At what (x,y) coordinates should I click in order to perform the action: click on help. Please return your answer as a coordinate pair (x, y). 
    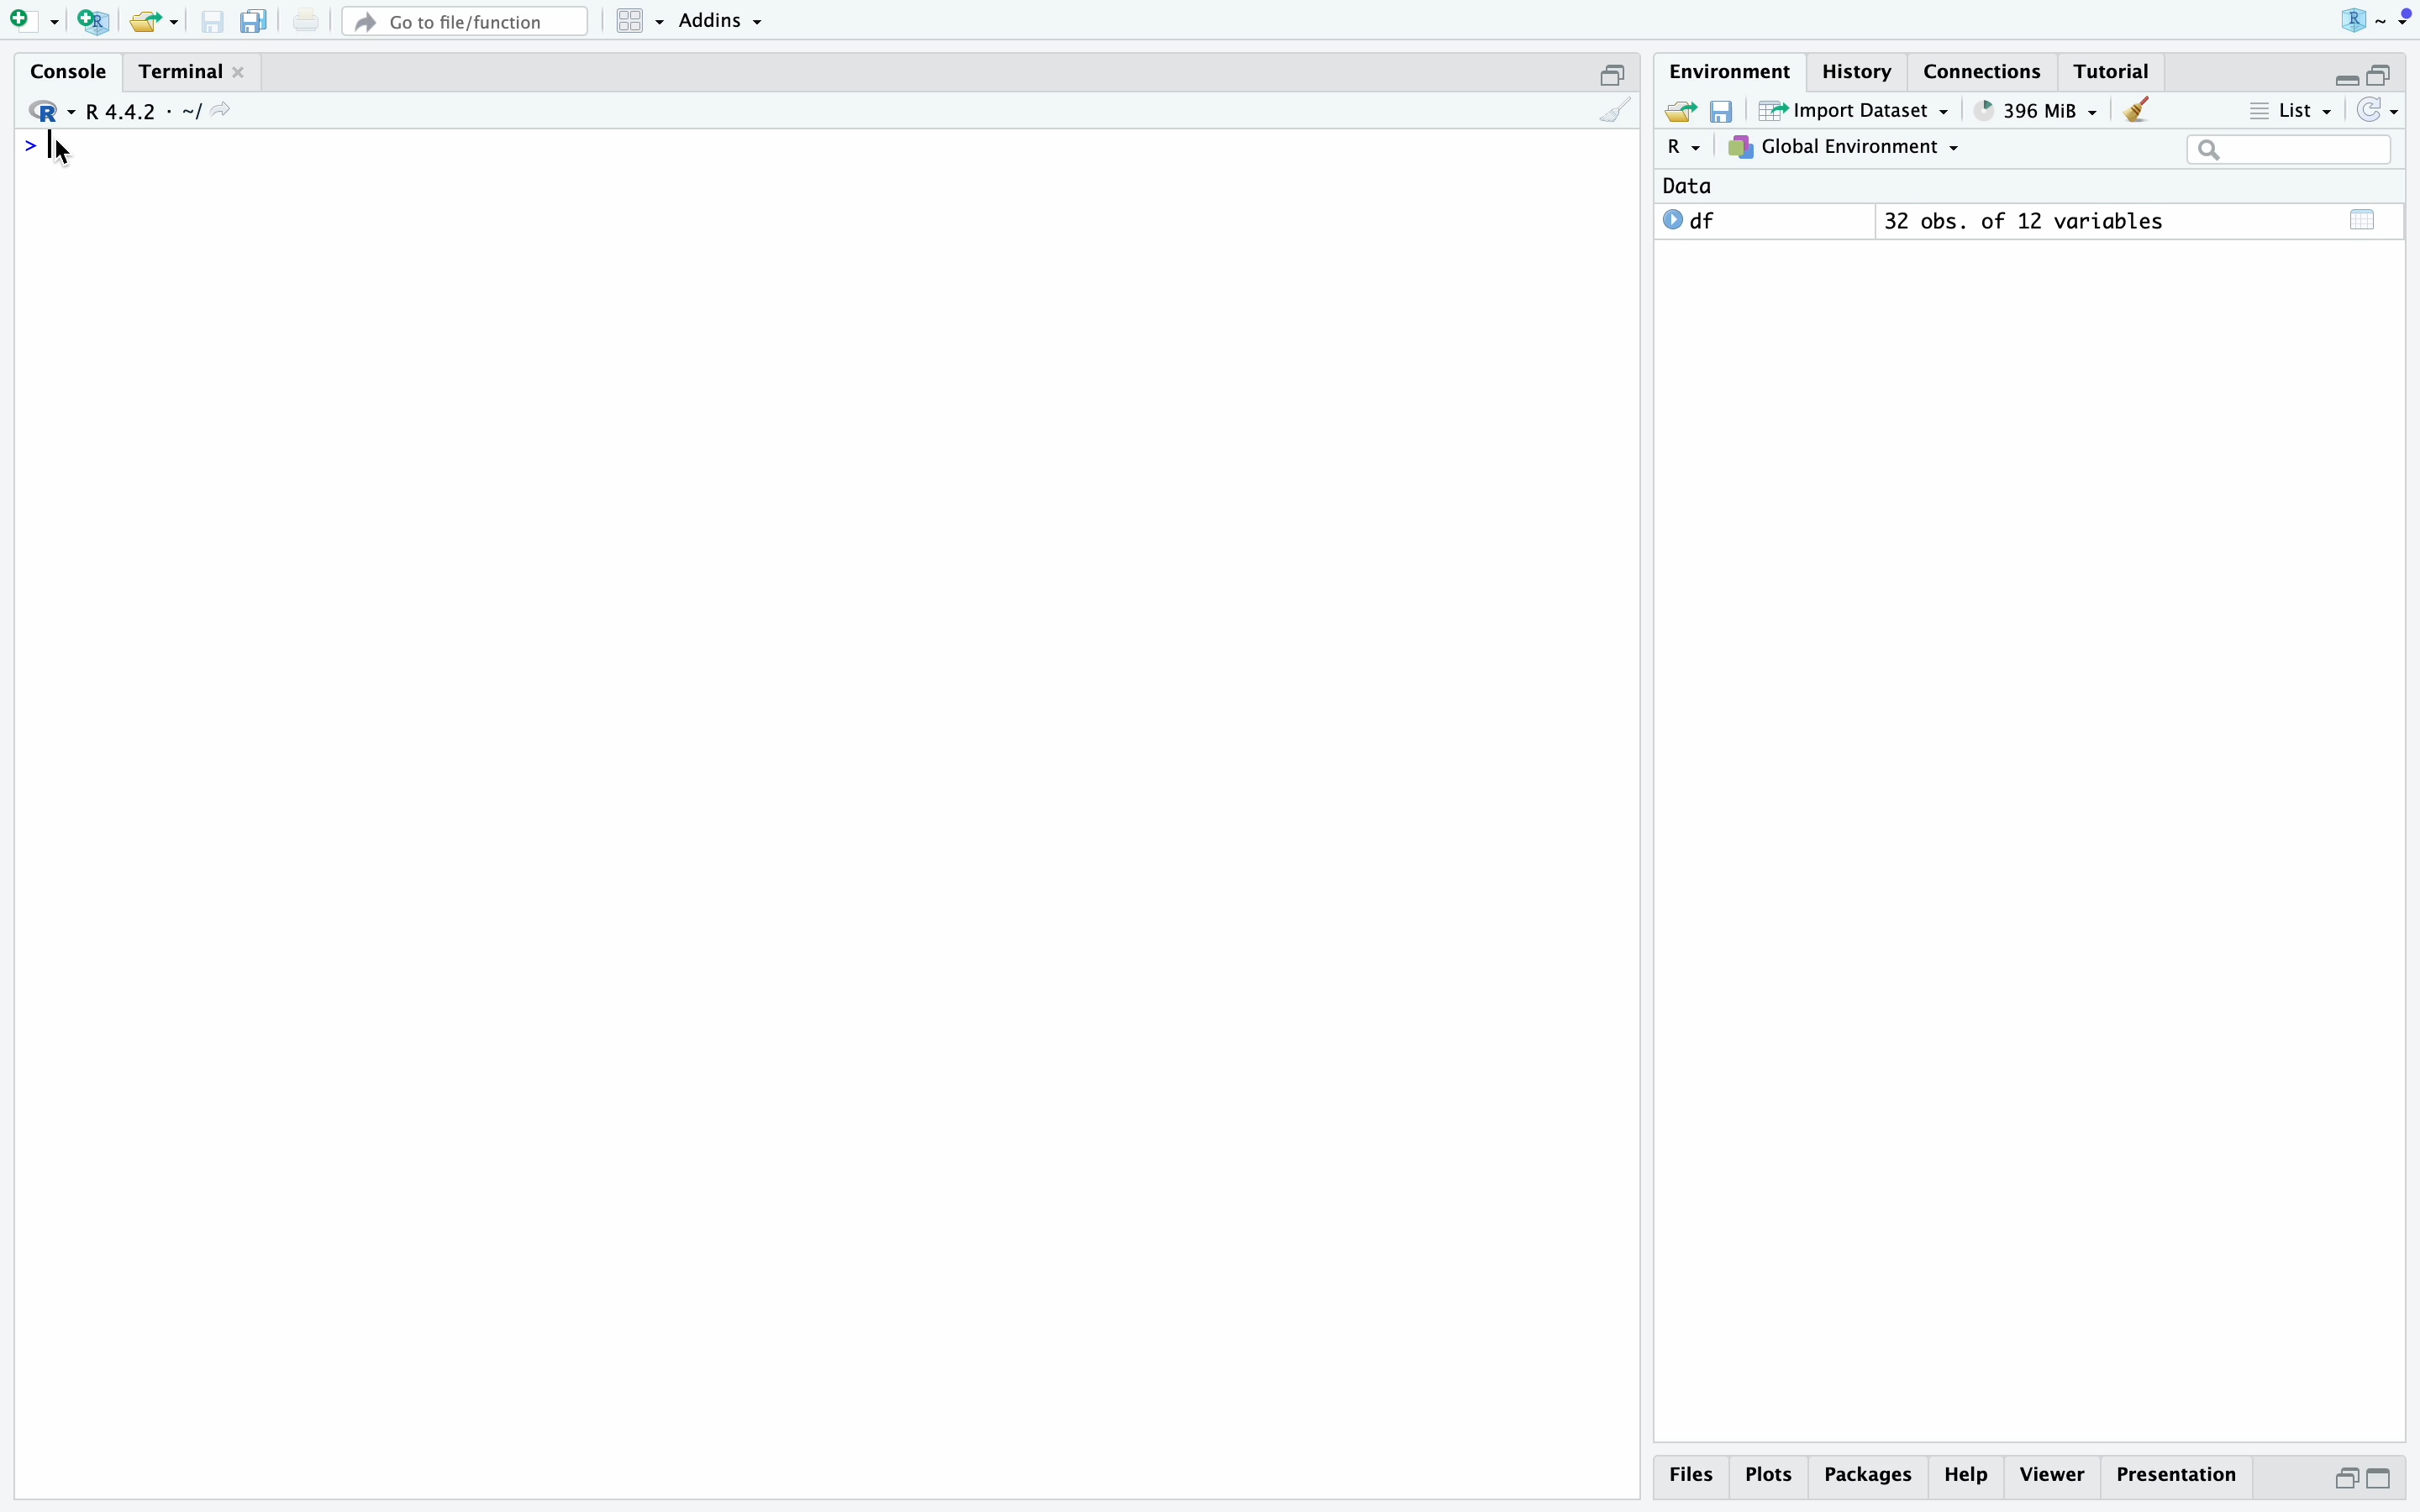
    Looking at the image, I should click on (1967, 1477).